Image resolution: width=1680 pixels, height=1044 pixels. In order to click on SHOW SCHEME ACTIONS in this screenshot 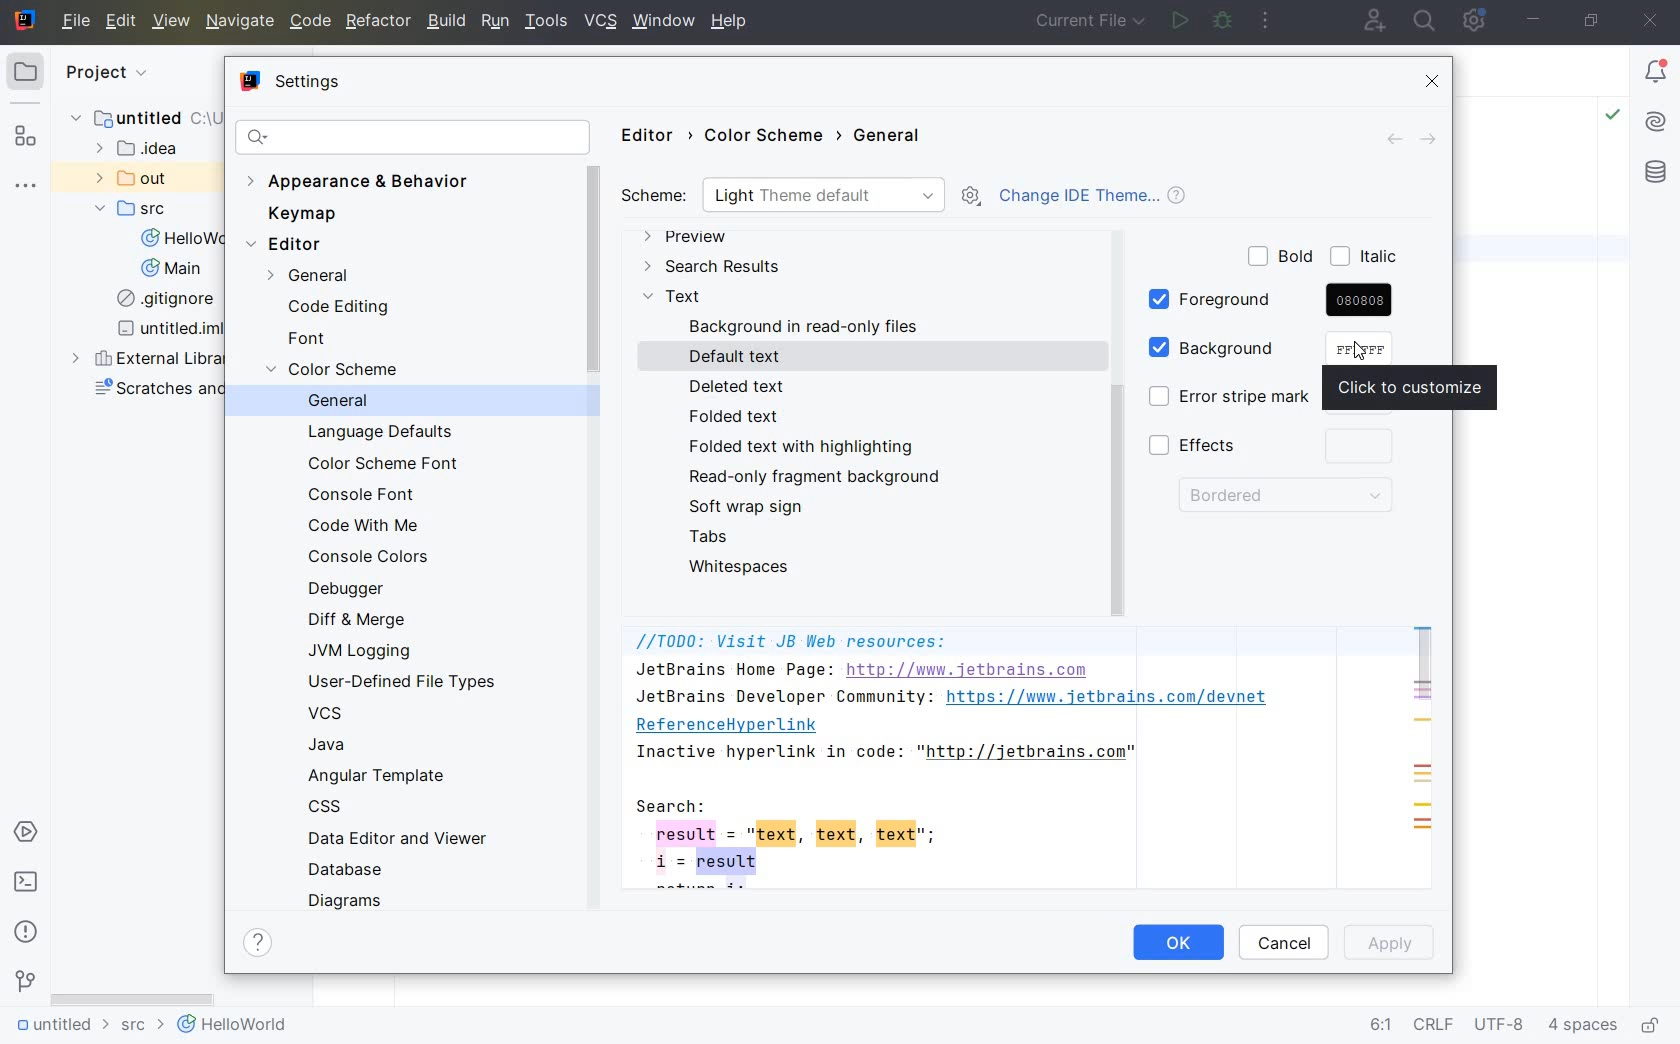, I will do `click(970, 197)`.